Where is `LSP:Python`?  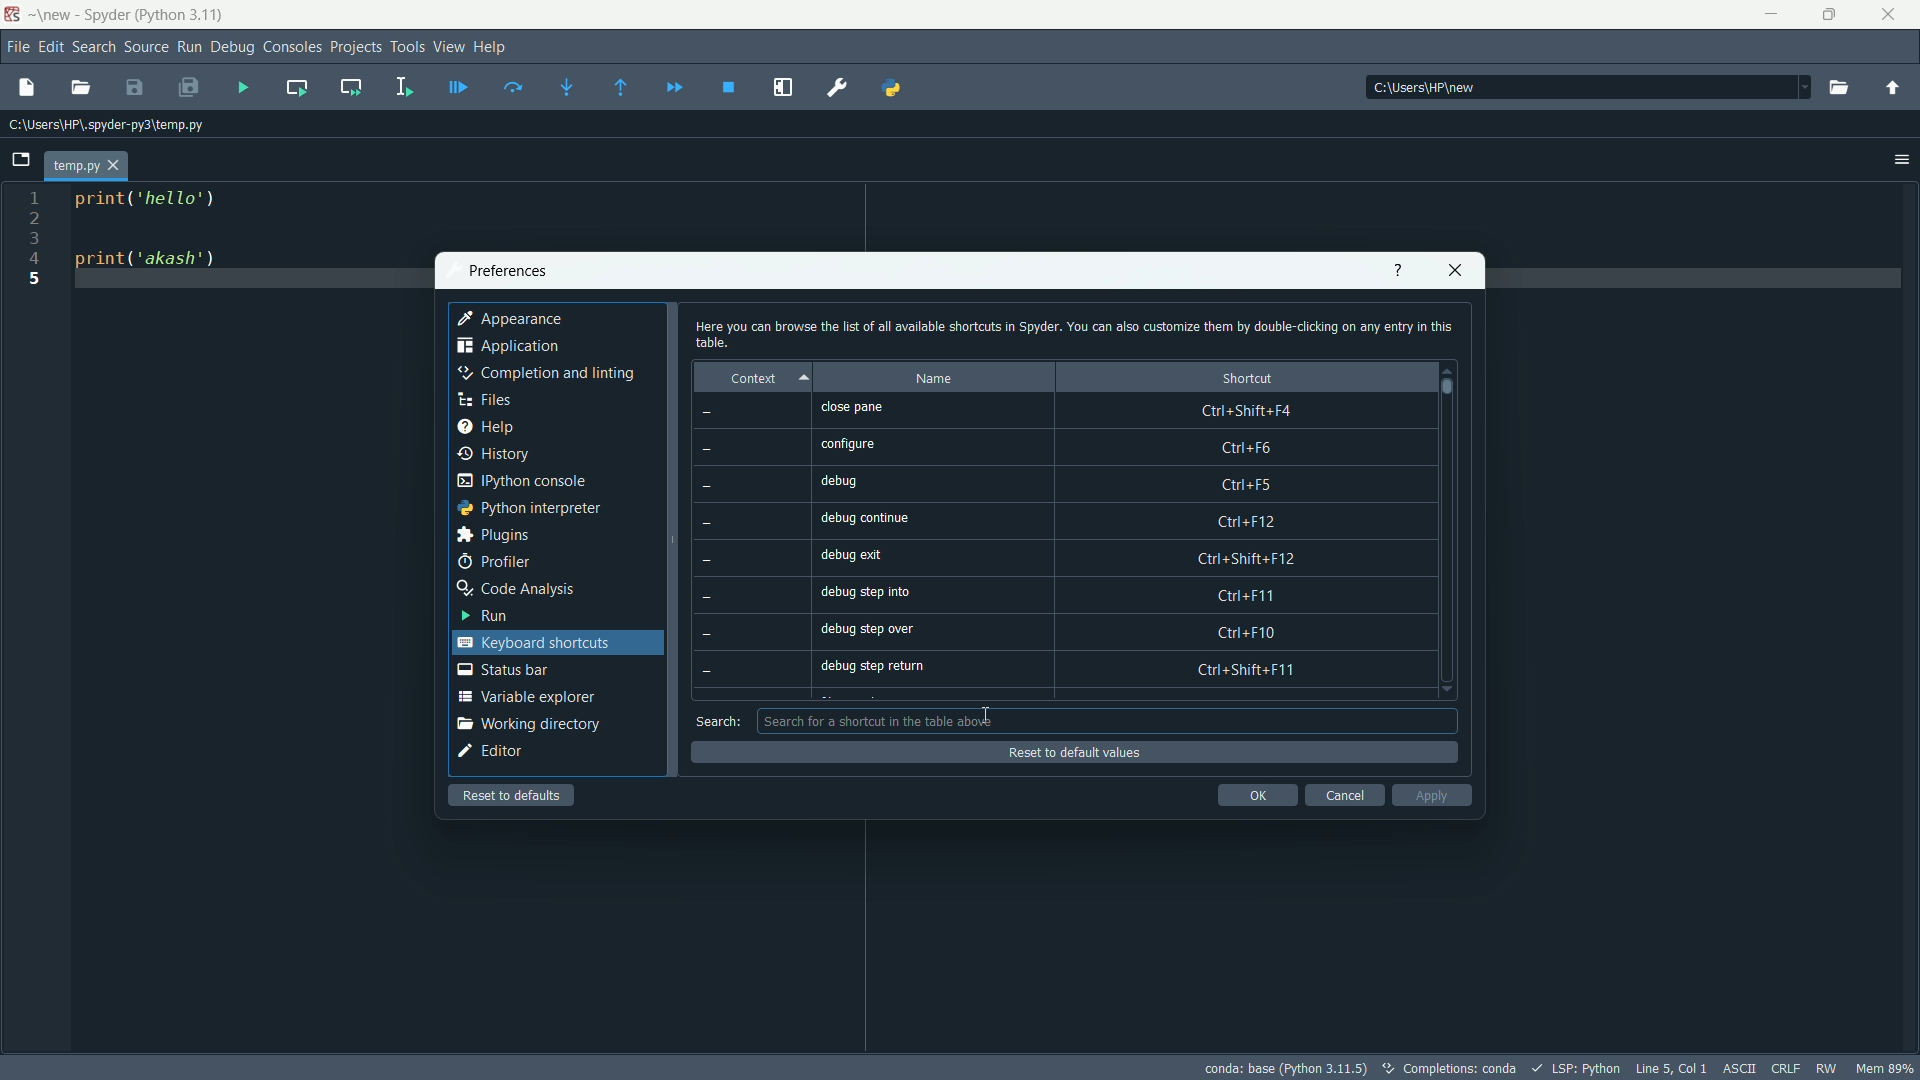
LSP:Python is located at coordinates (1574, 1066).